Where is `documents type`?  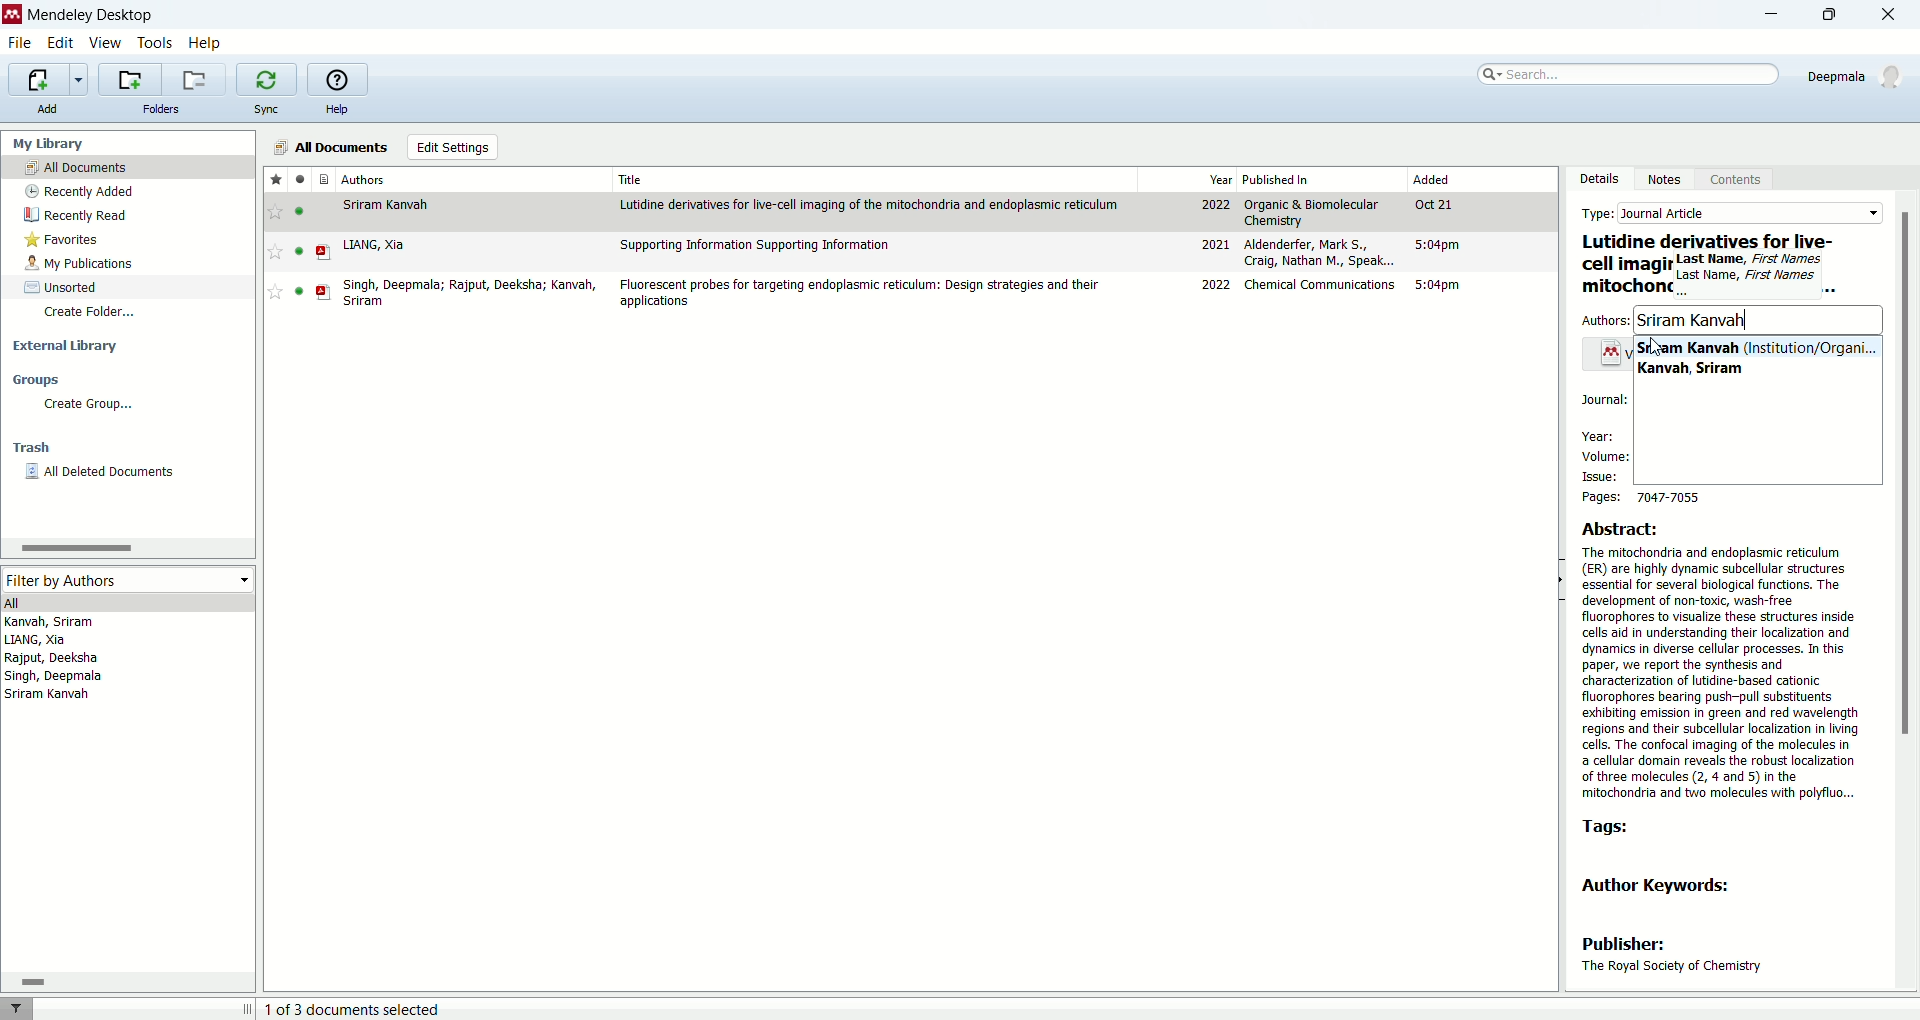 documents type is located at coordinates (324, 179).